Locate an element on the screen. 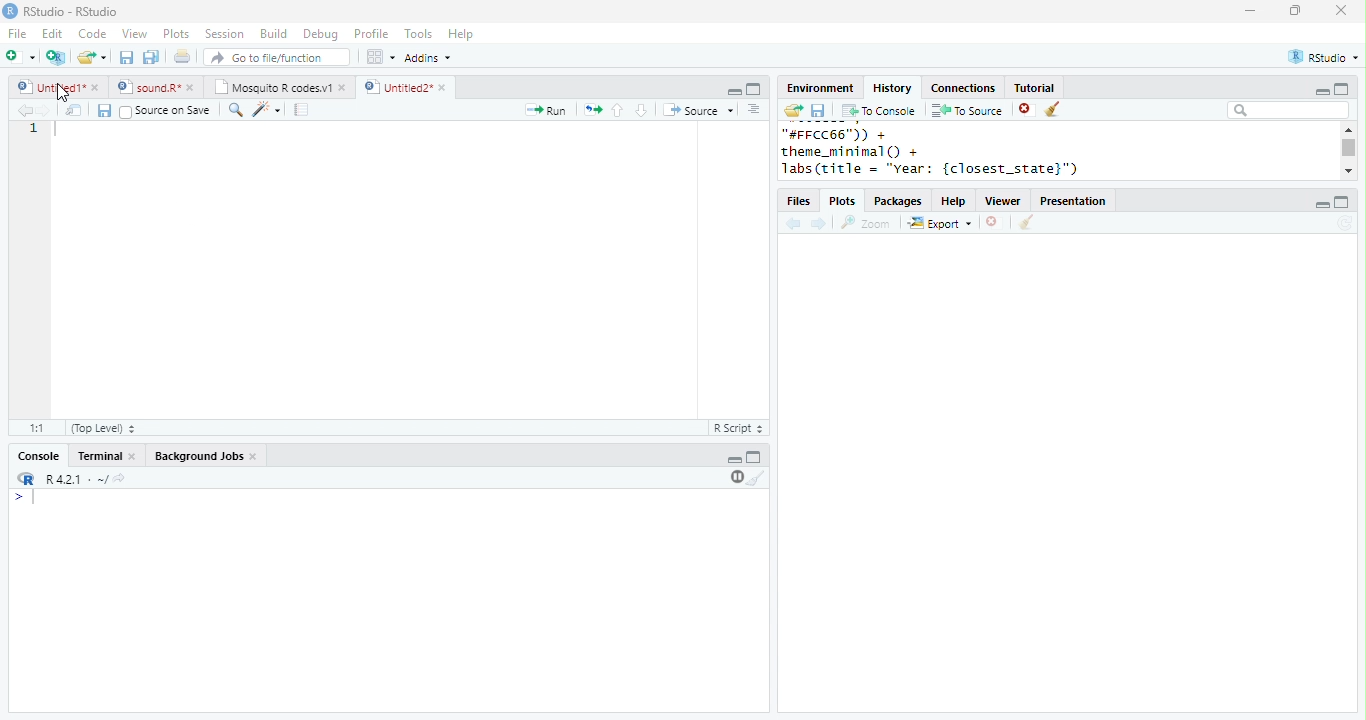 The image size is (1366, 720). scroll bar is located at coordinates (1349, 147).